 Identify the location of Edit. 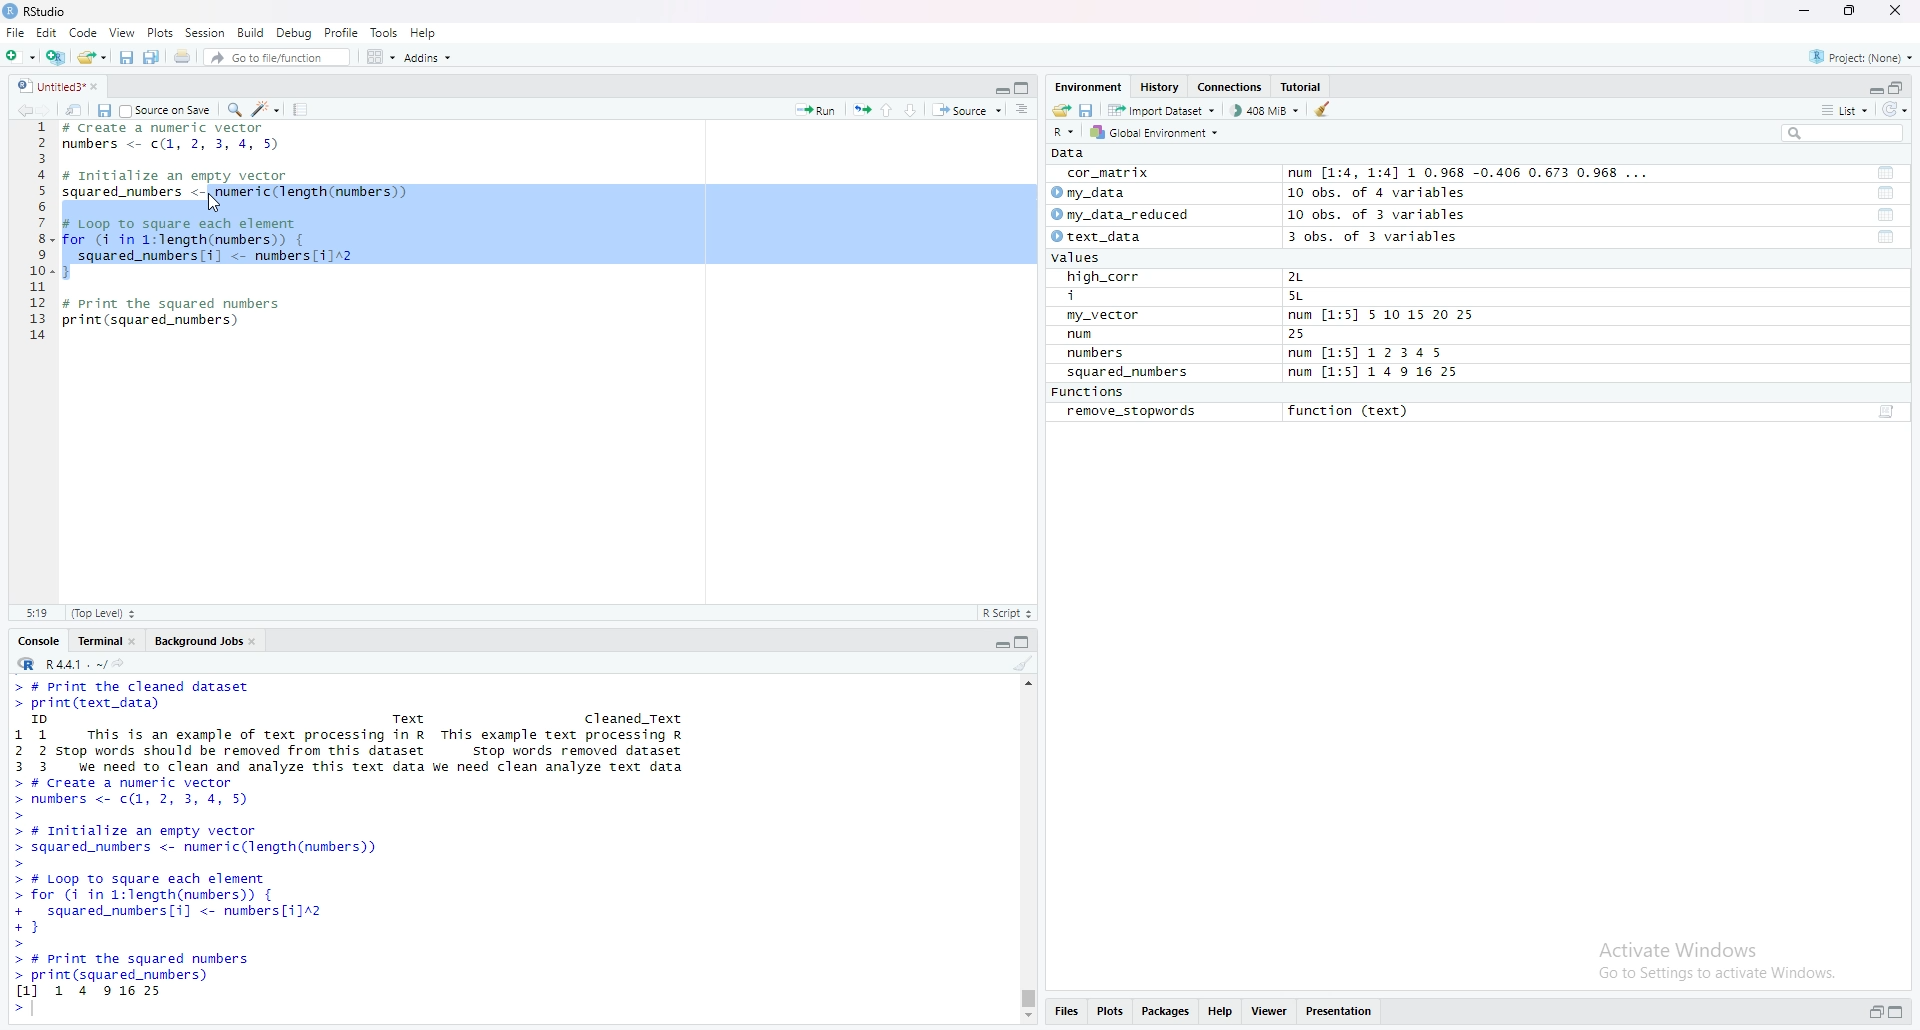
(46, 32).